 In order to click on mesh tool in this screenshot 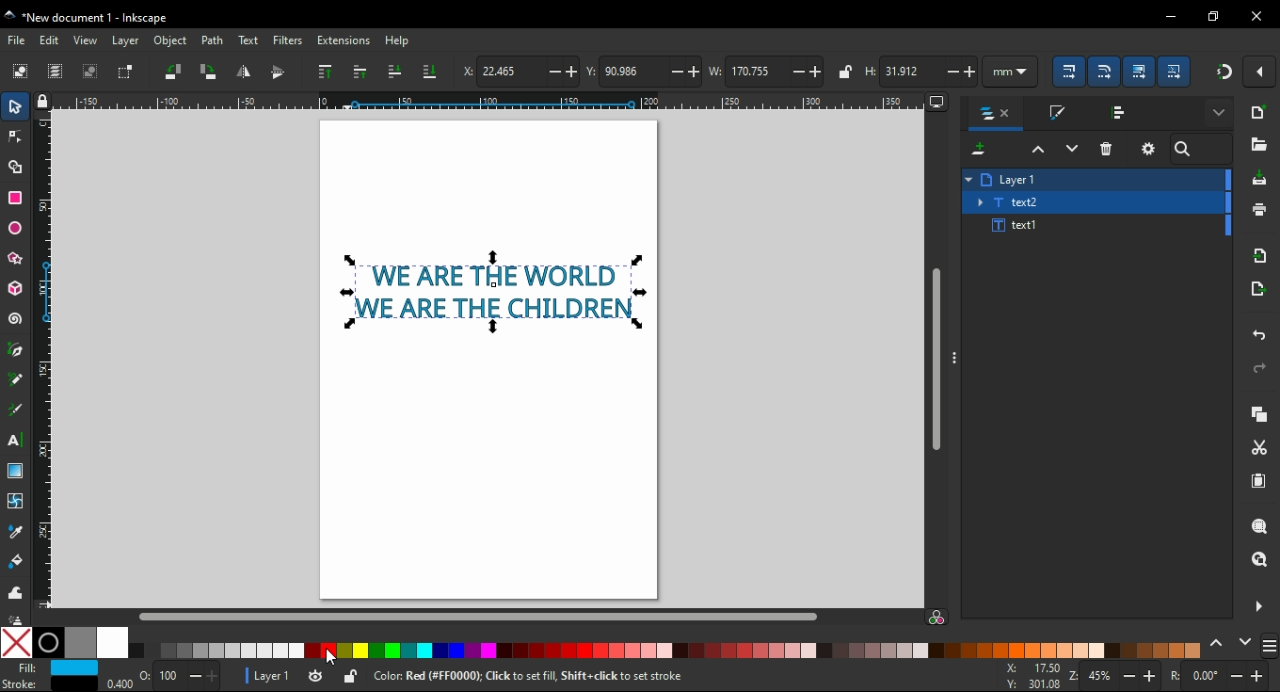, I will do `click(19, 499)`.